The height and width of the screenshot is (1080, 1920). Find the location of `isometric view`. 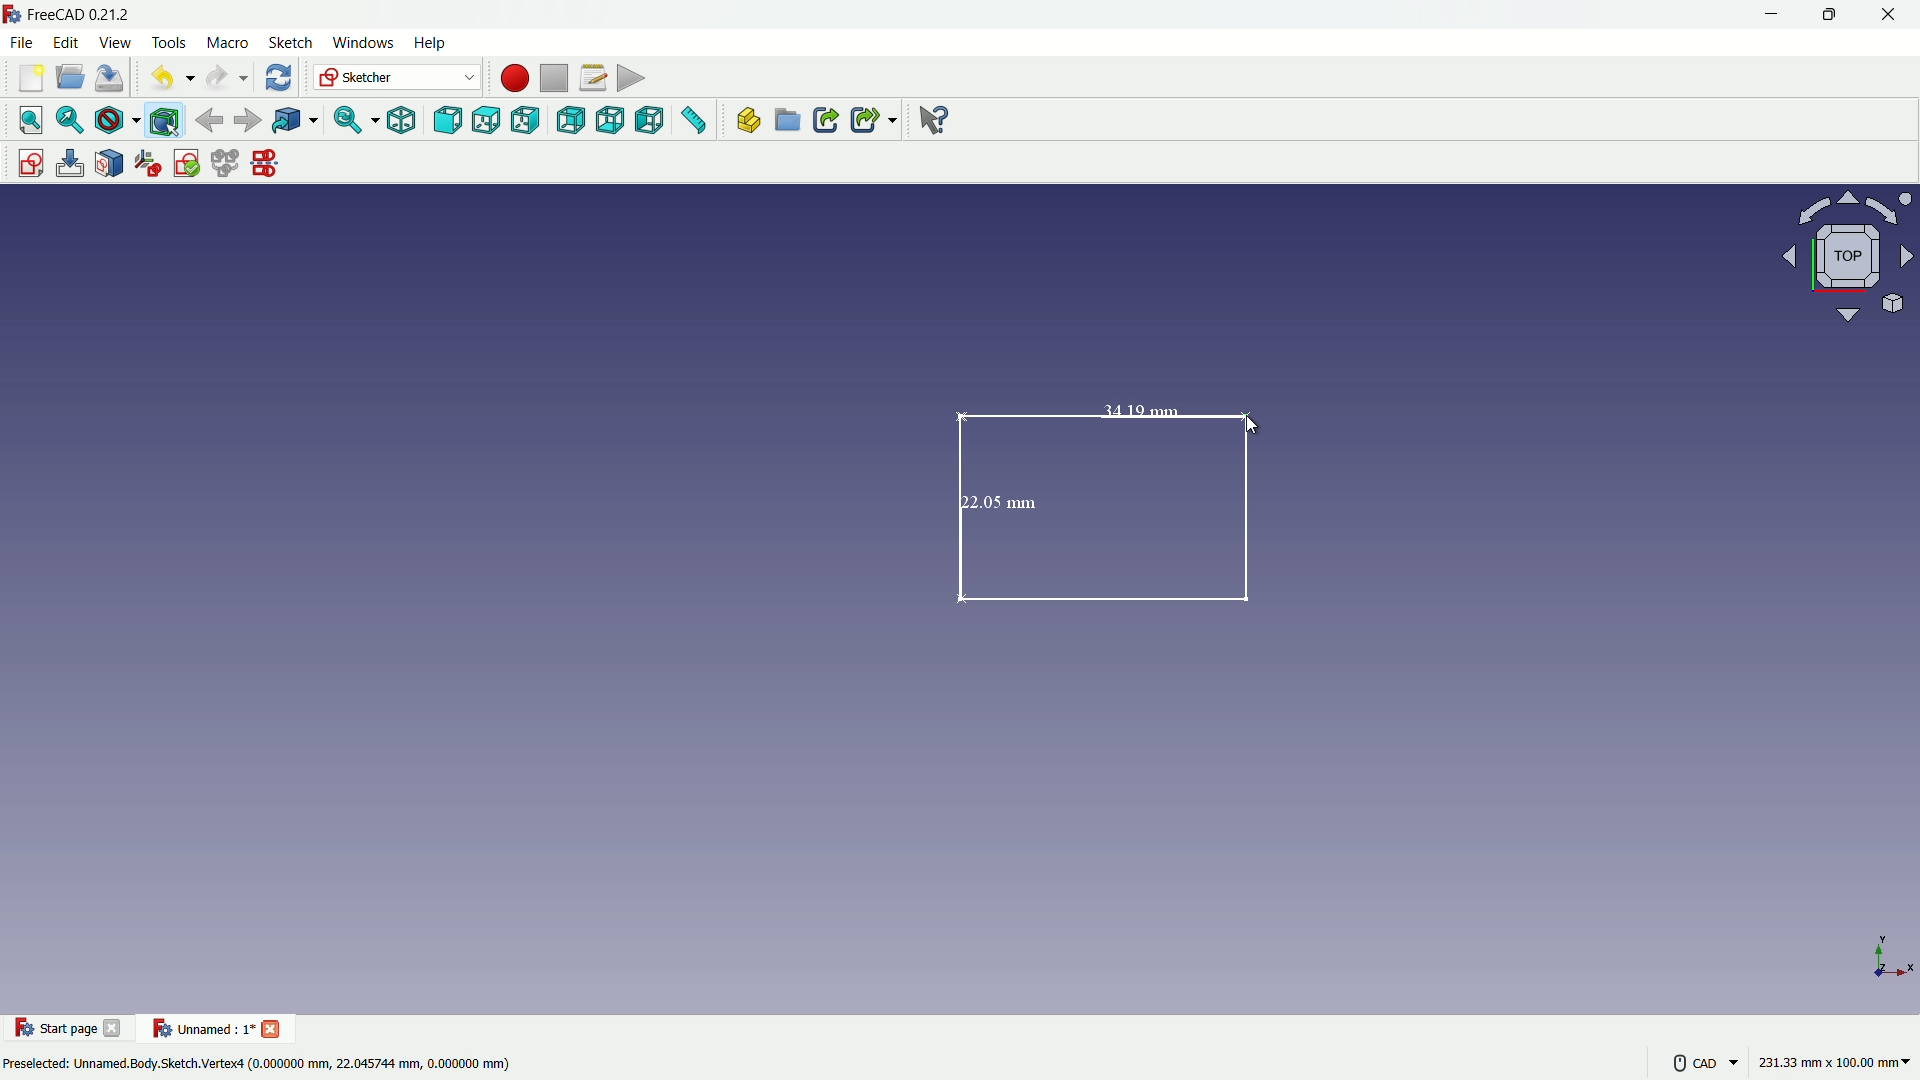

isometric view is located at coordinates (395, 120).